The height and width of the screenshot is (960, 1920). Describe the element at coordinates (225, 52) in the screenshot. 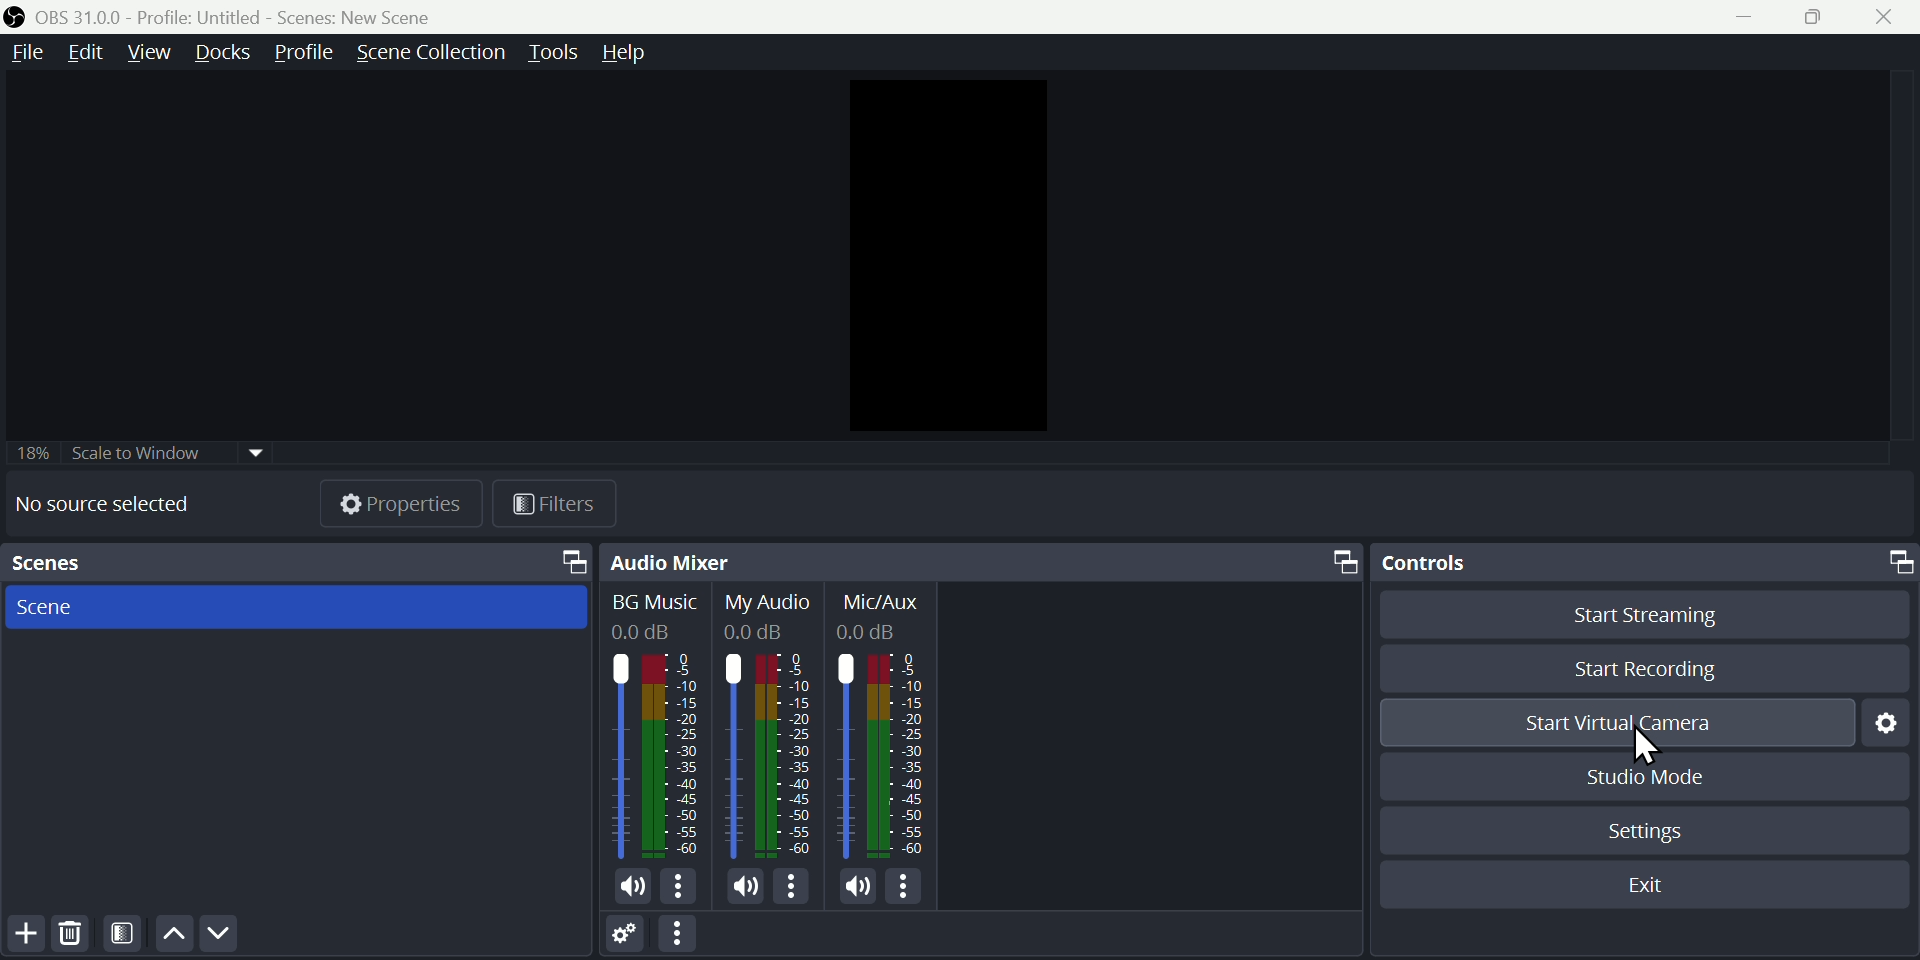

I see `Docks` at that location.